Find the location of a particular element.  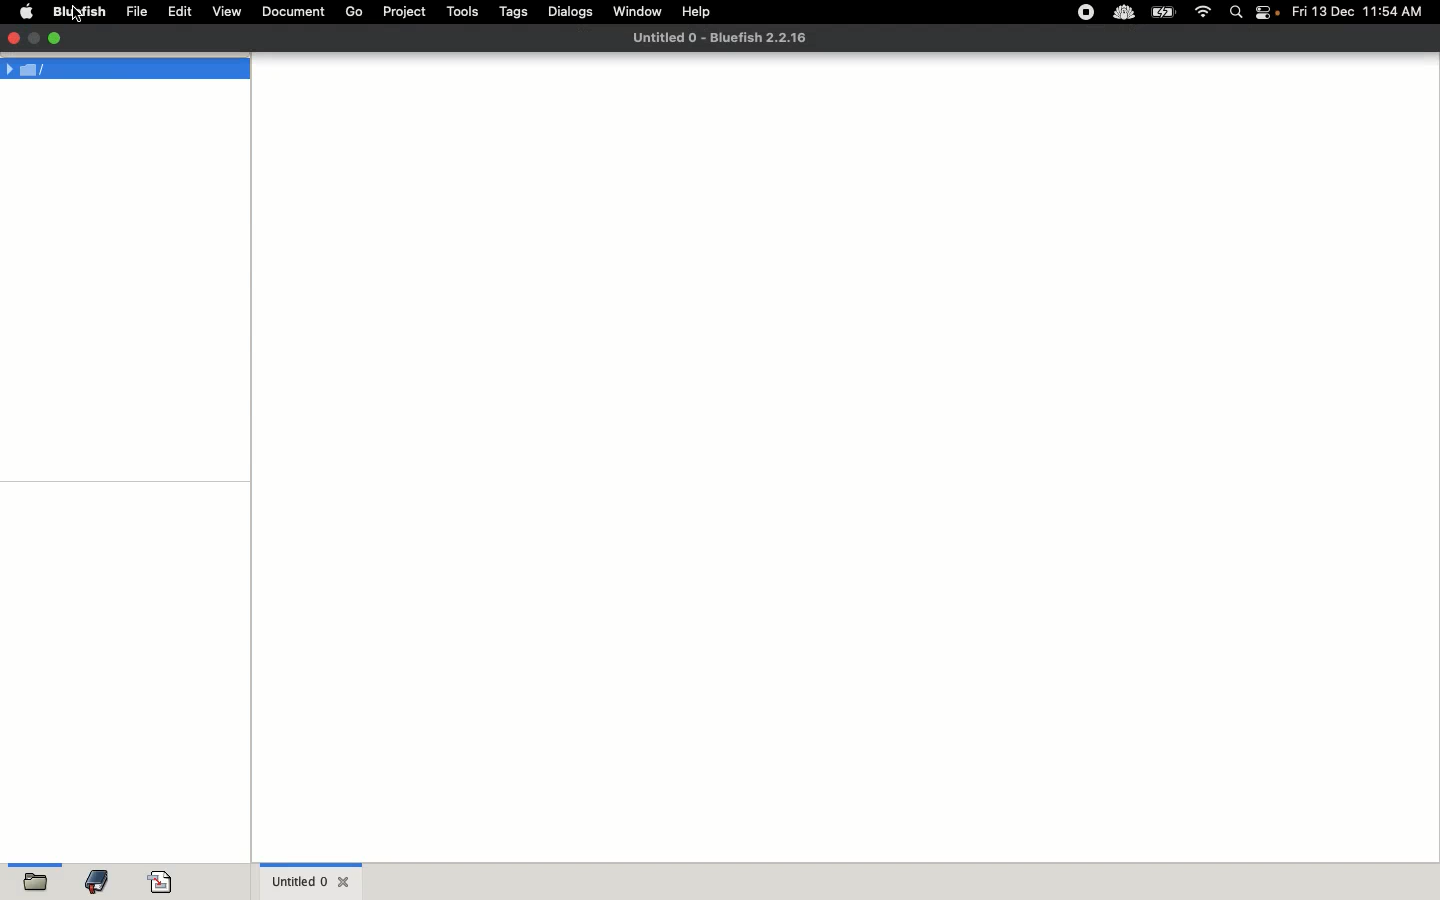

Window is located at coordinates (639, 15).